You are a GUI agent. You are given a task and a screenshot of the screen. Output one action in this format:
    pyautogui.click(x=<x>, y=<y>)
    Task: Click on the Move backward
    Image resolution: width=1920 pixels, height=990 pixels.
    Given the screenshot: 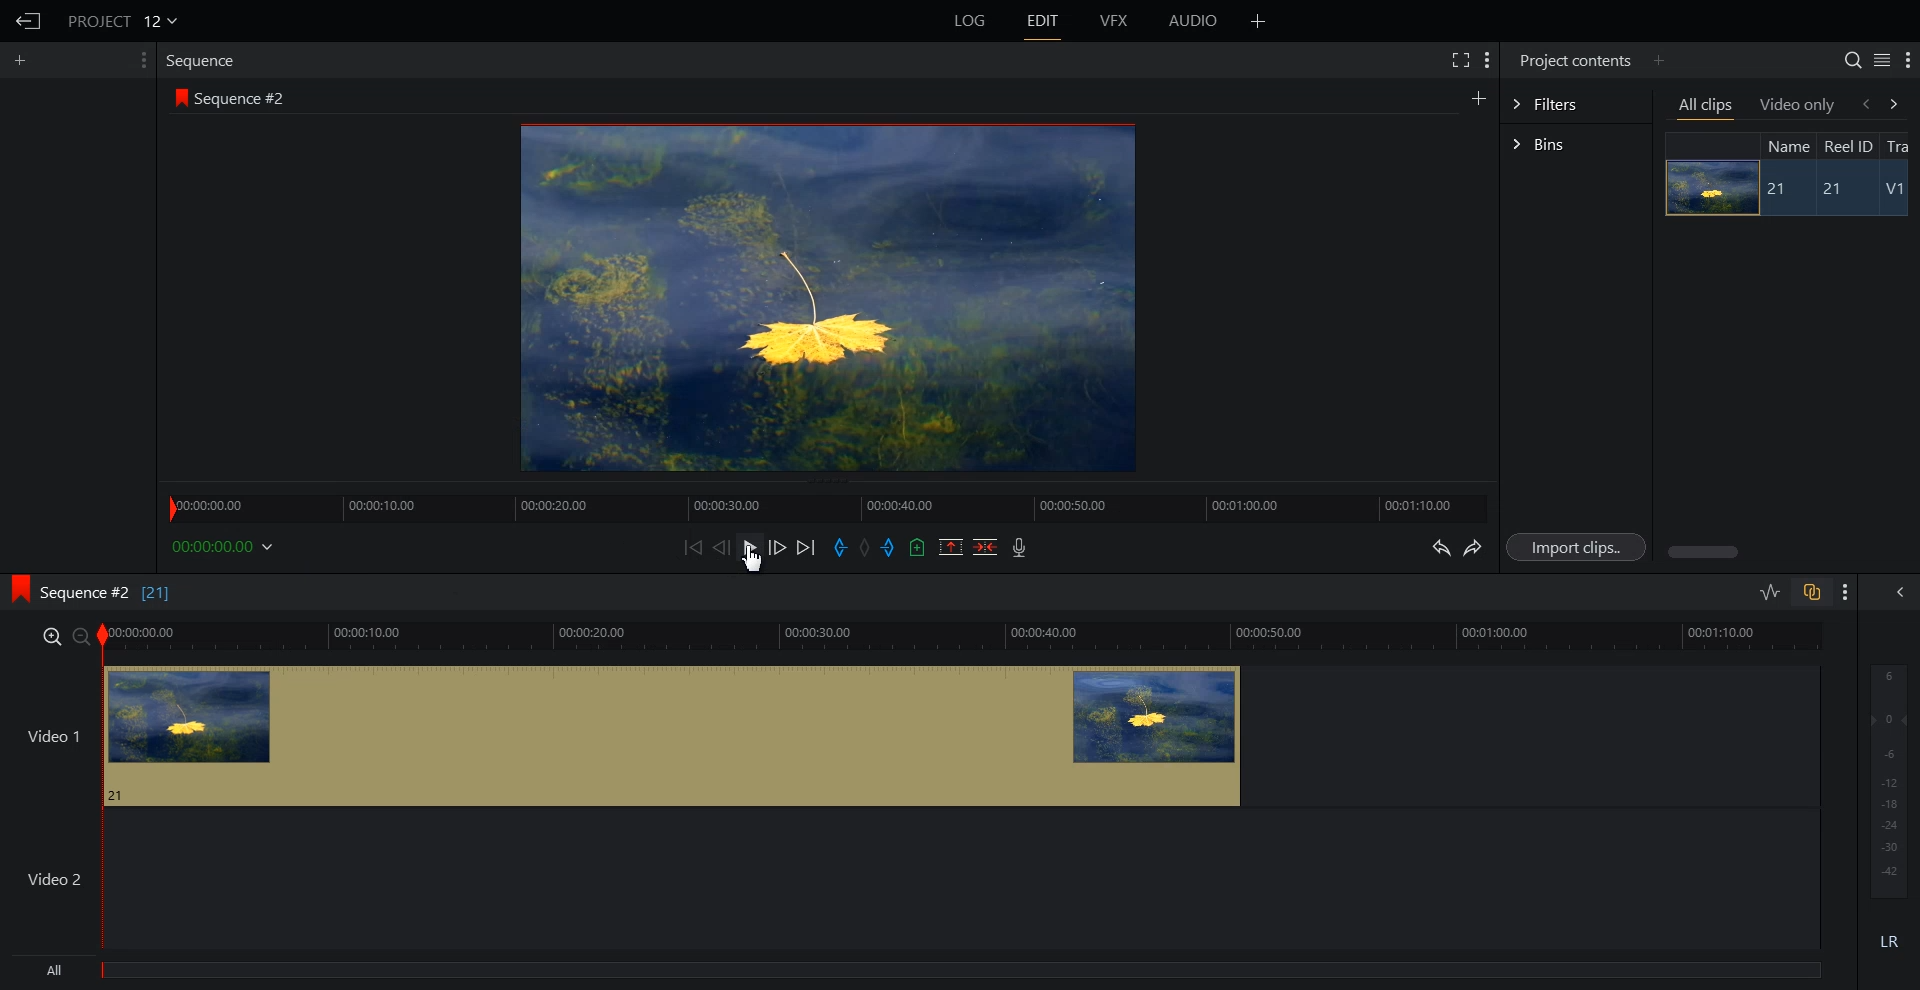 What is the action you would take?
    pyautogui.click(x=696, y=547)
    